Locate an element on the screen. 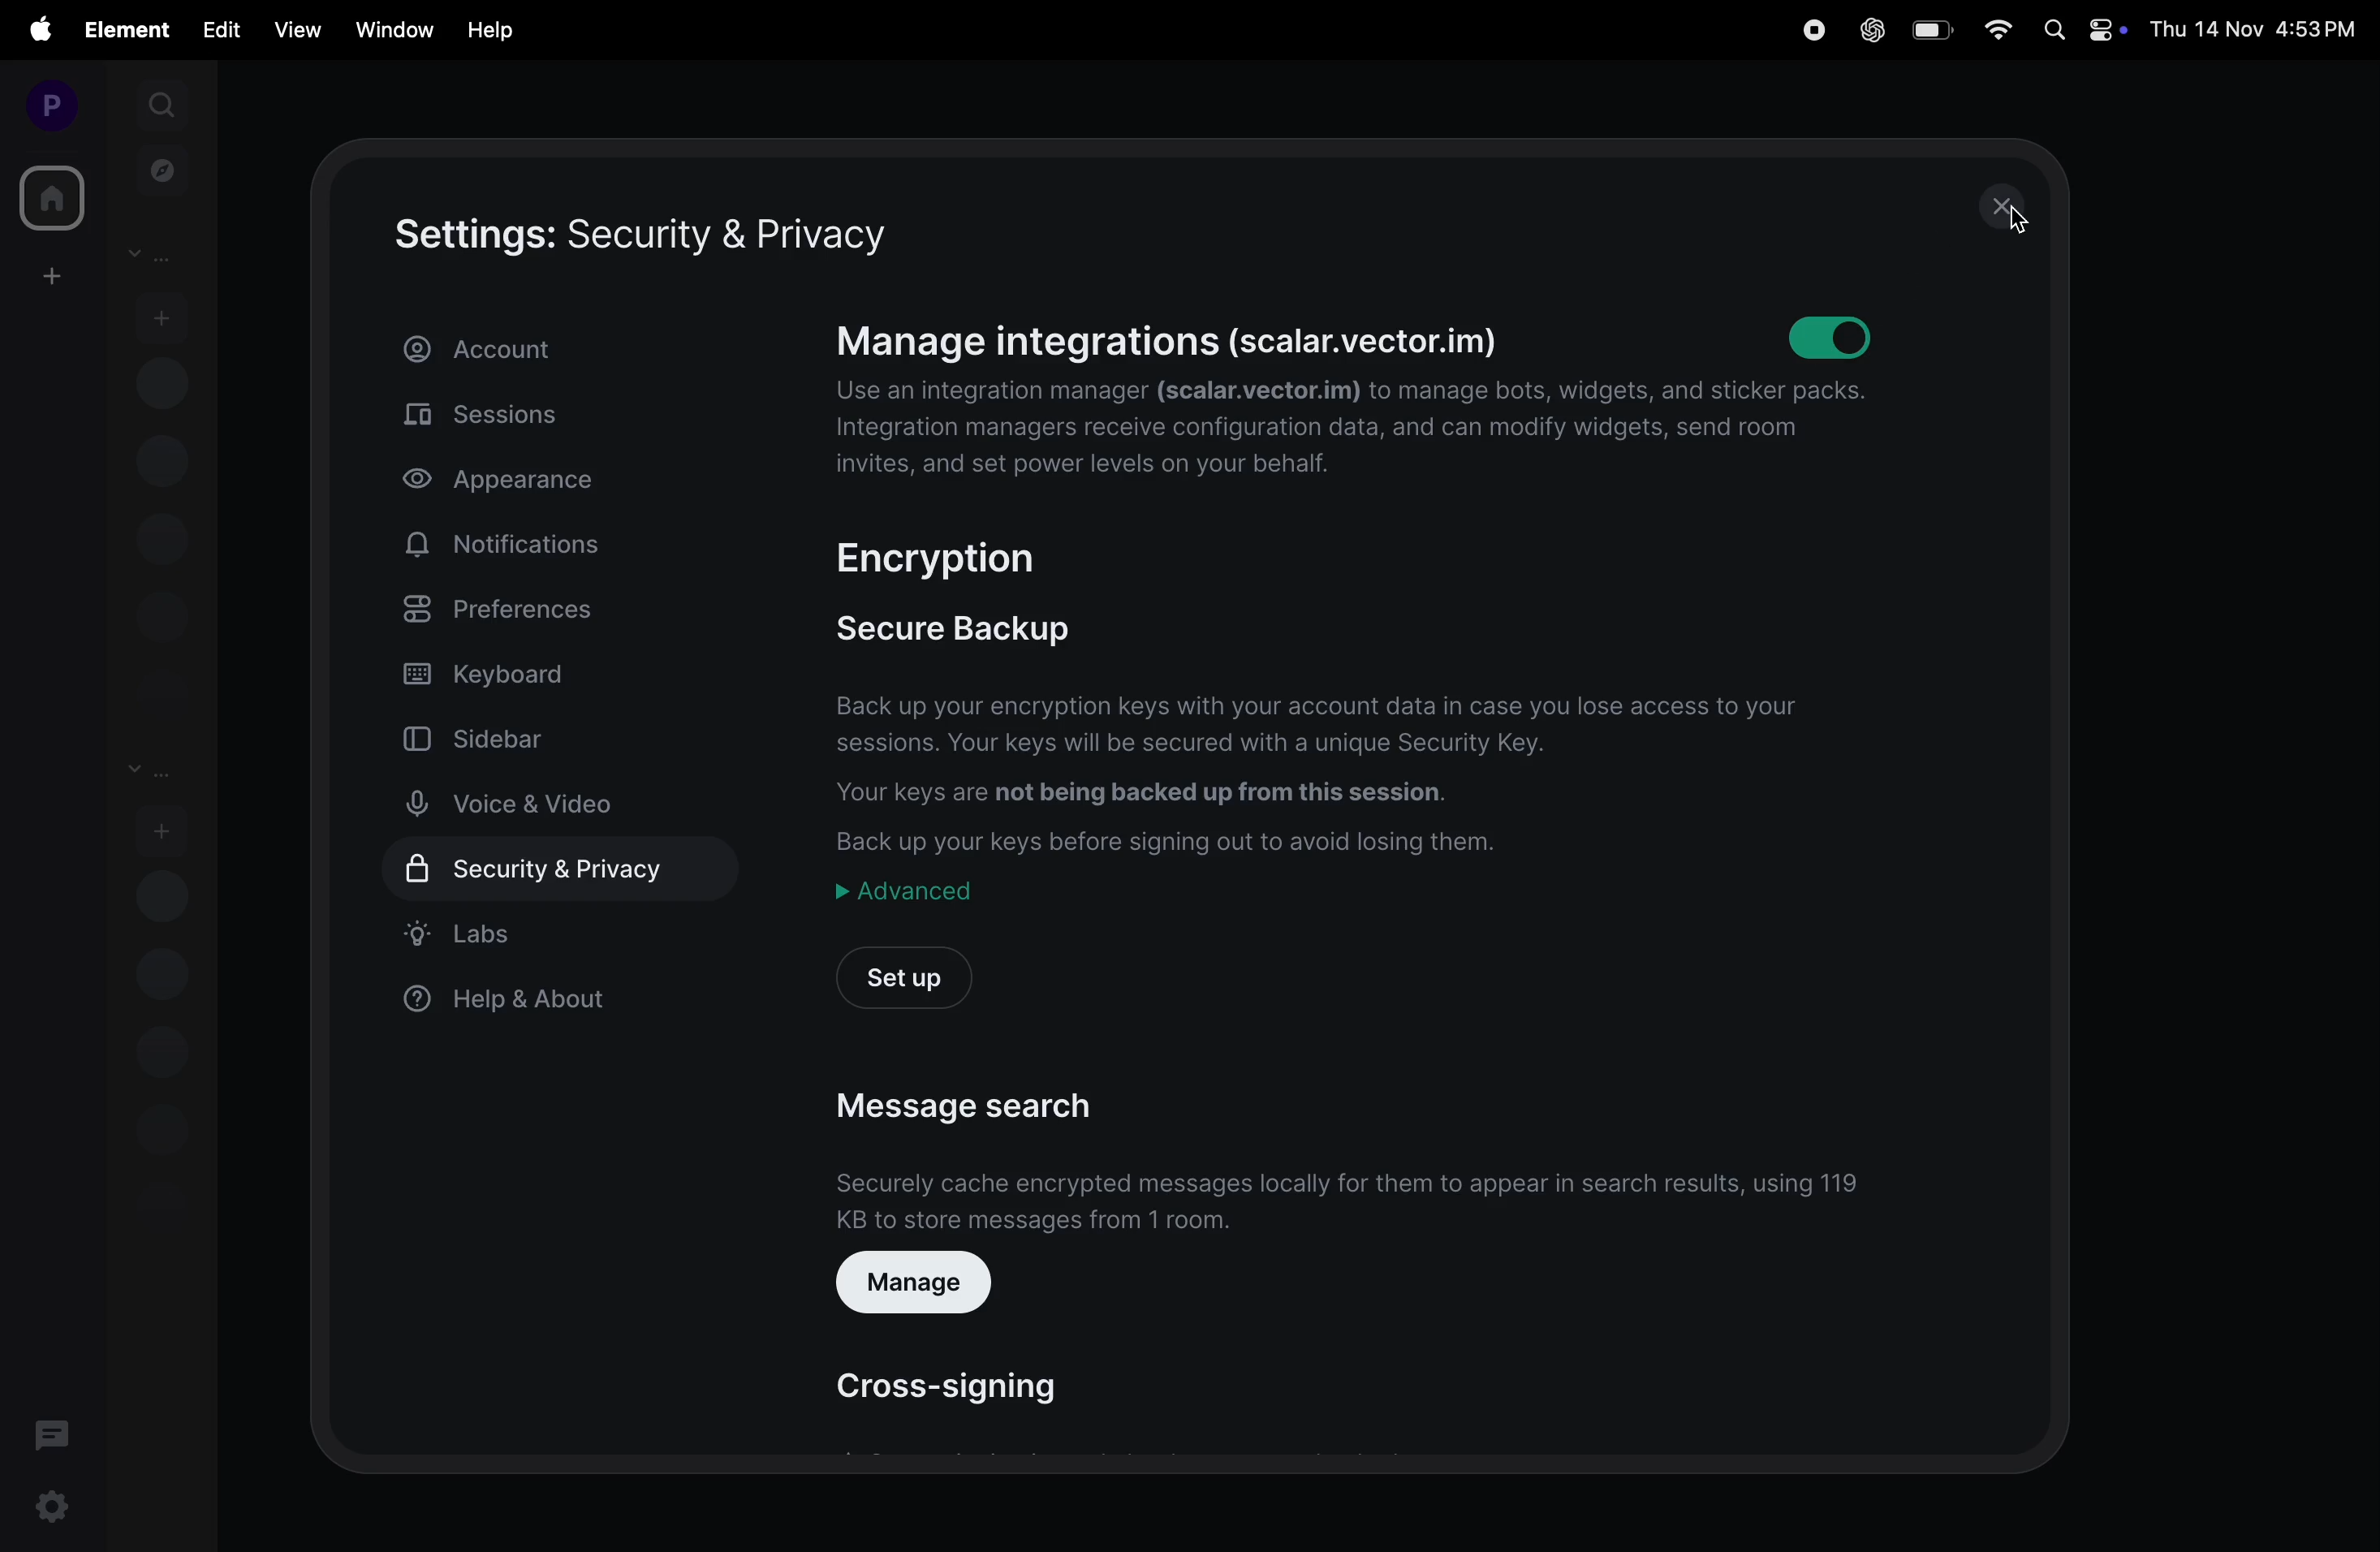 This screenshot has width=2380, height=1552. battery is located at coordinates (1933, 31).